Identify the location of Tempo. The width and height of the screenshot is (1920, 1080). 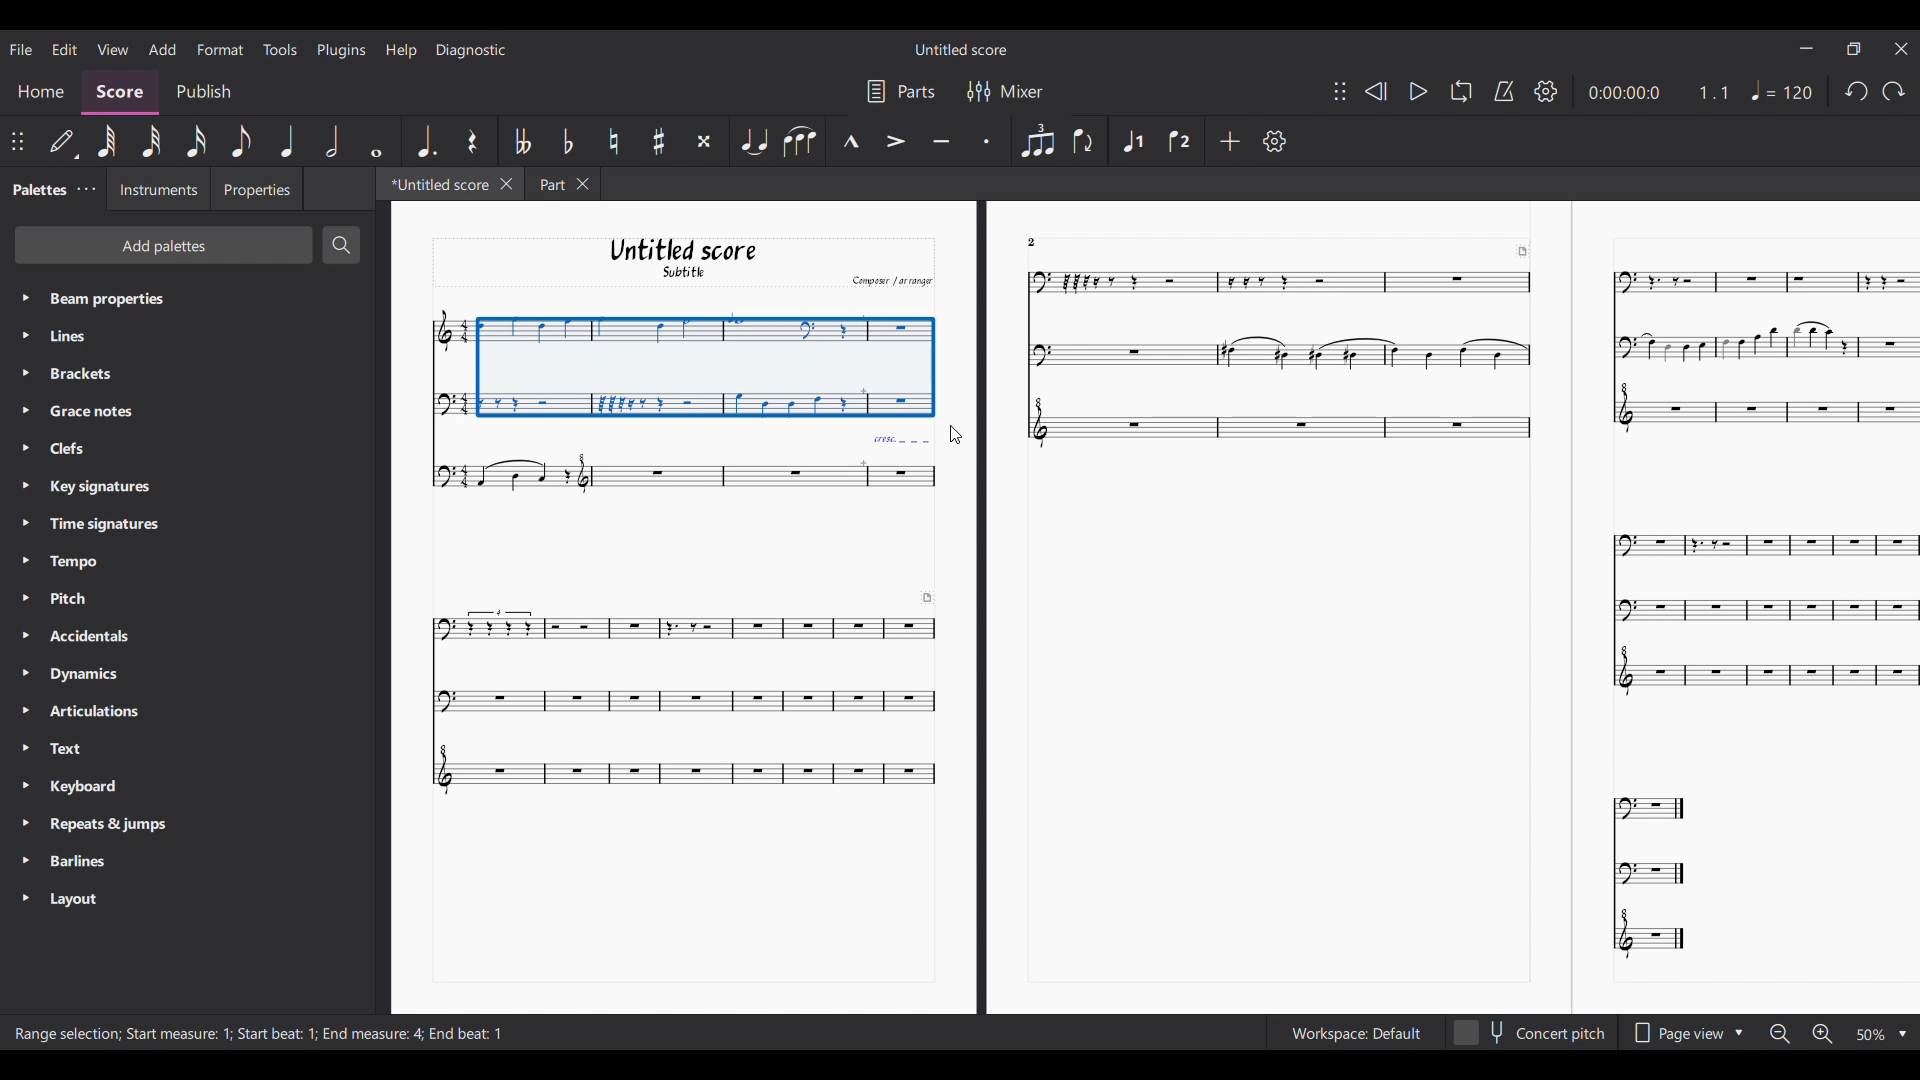
(1785, 90).